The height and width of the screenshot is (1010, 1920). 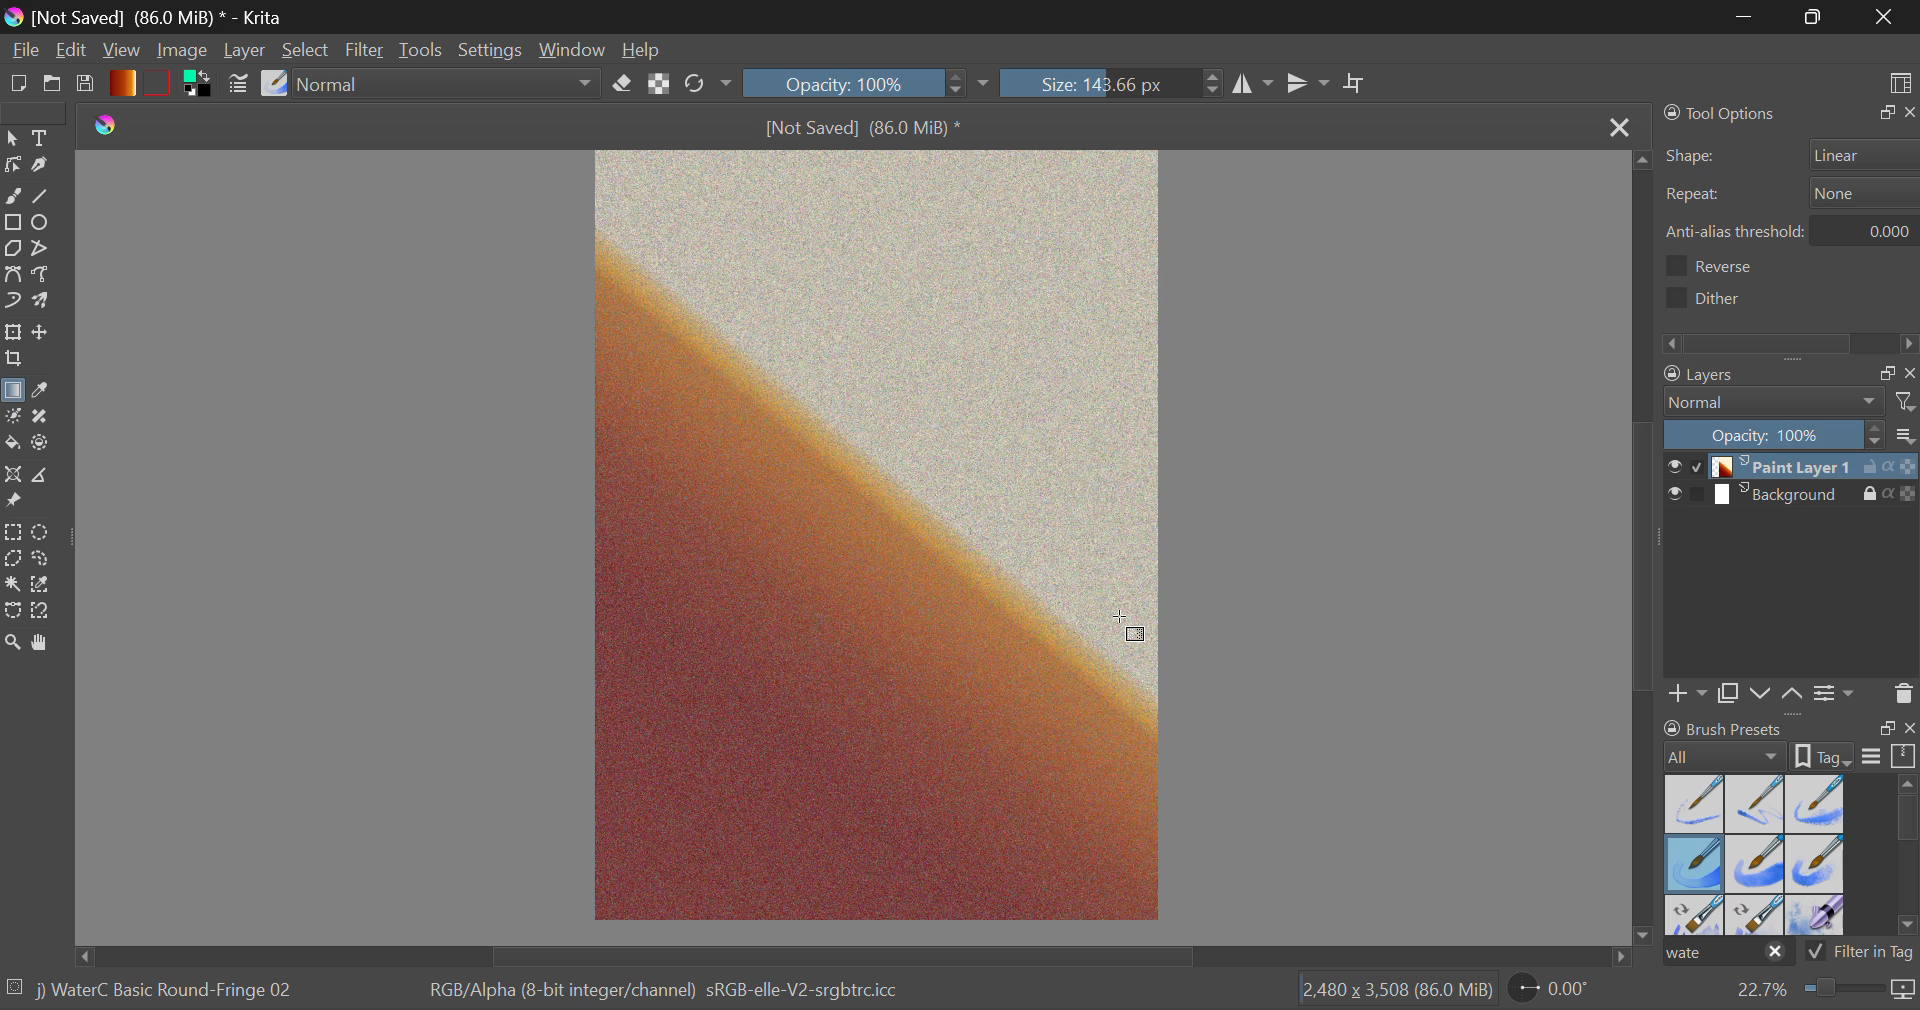 What do you see at coordinates (13, 643) in the screenshot?
I see `Zoom` at bounding box center [13, 643].